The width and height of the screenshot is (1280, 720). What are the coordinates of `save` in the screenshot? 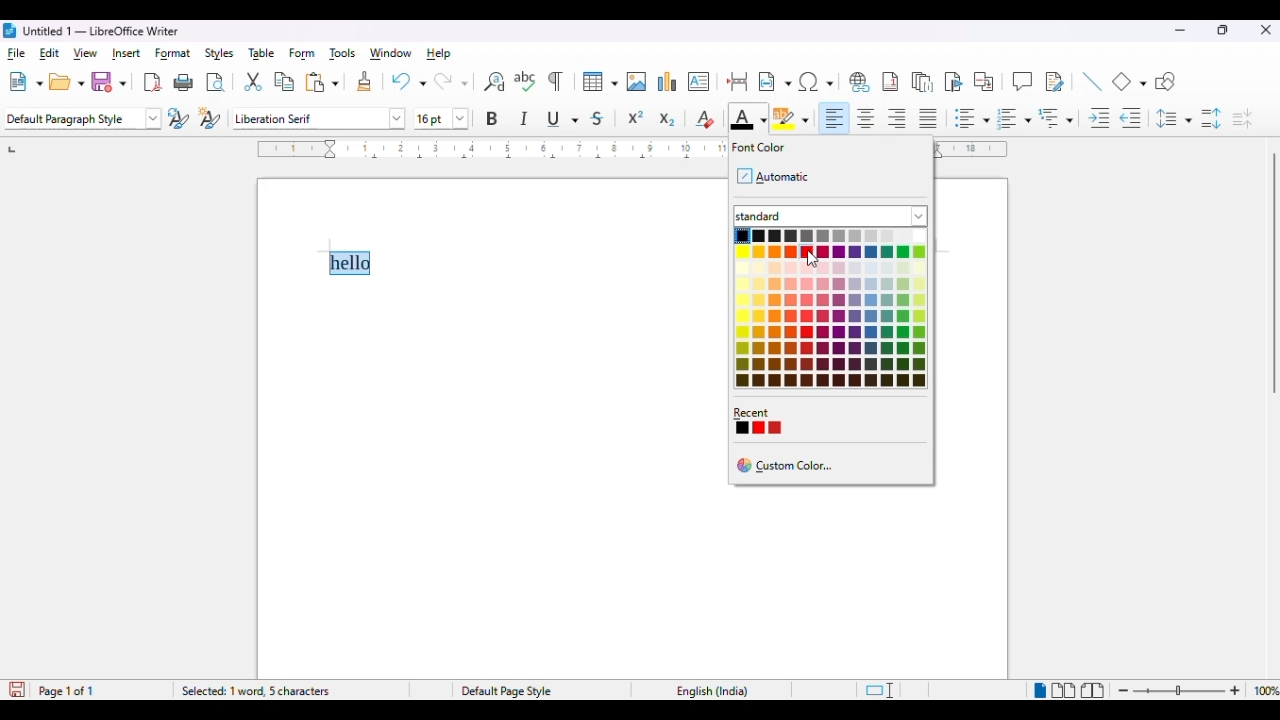 It's located at (109, 82).